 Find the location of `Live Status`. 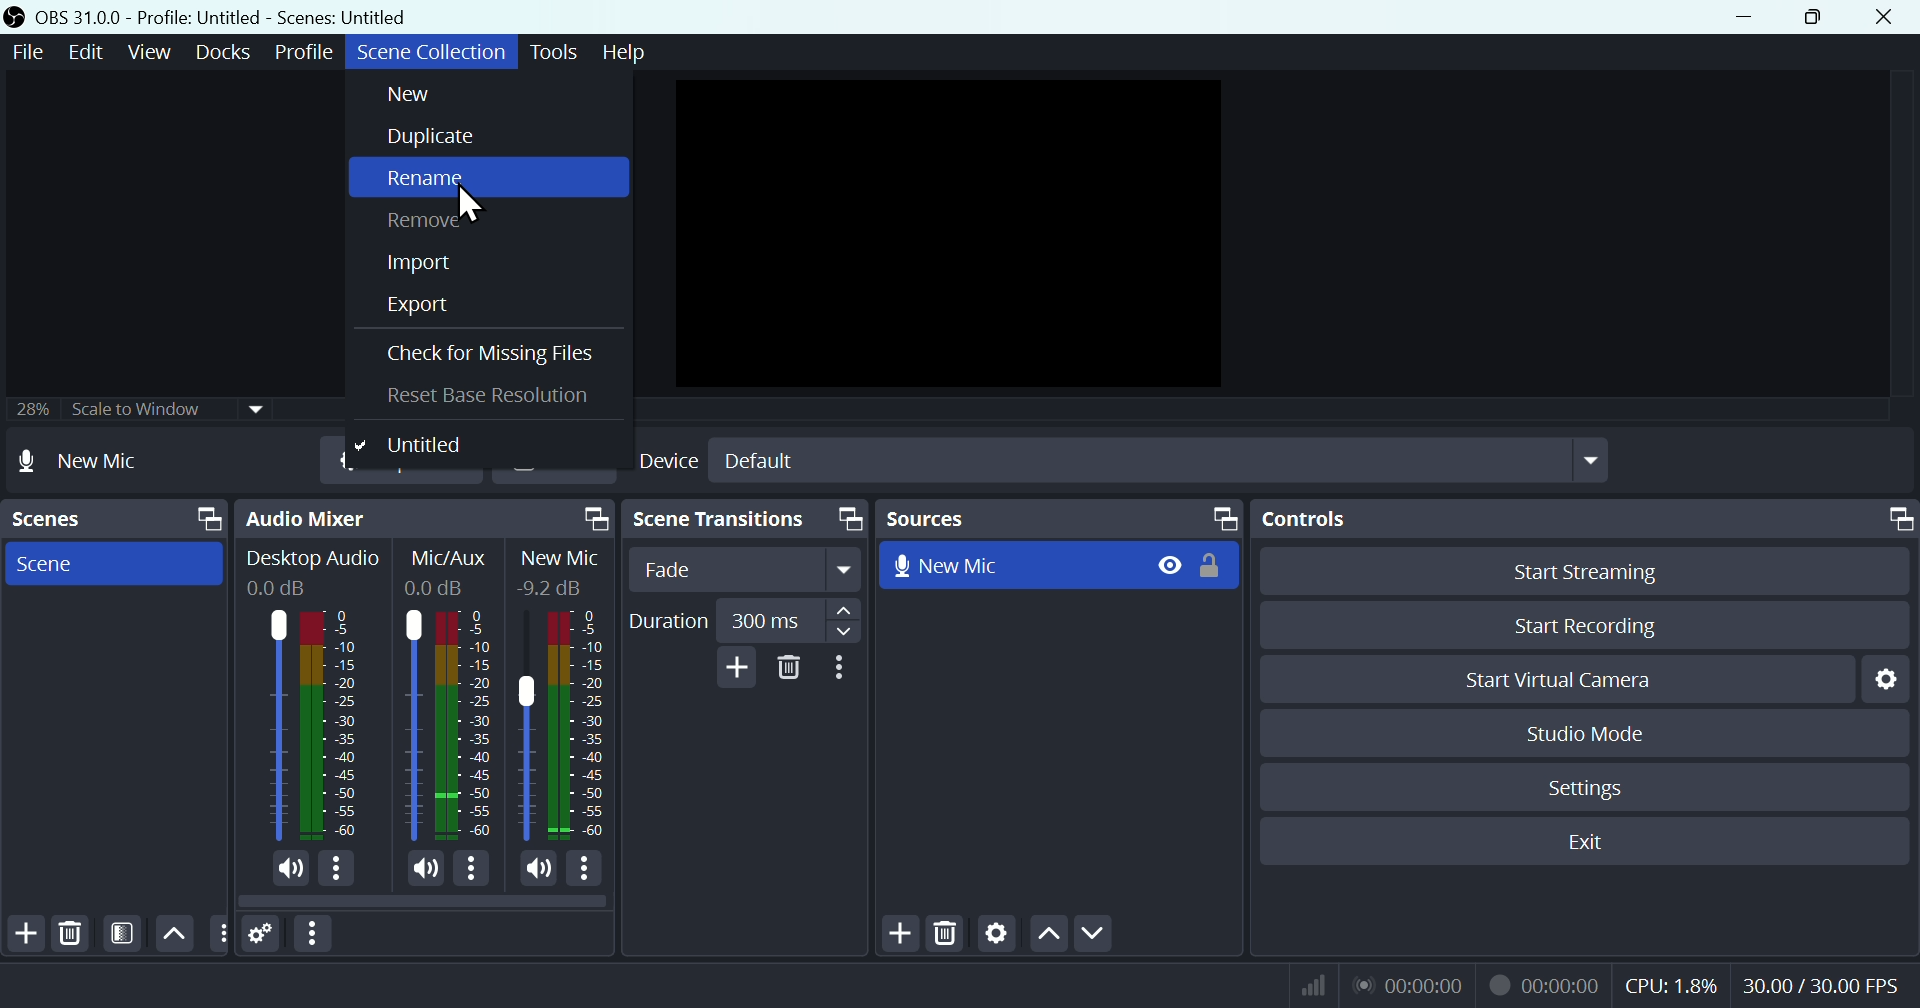

Live Status is located at coordinates (1410, 985).